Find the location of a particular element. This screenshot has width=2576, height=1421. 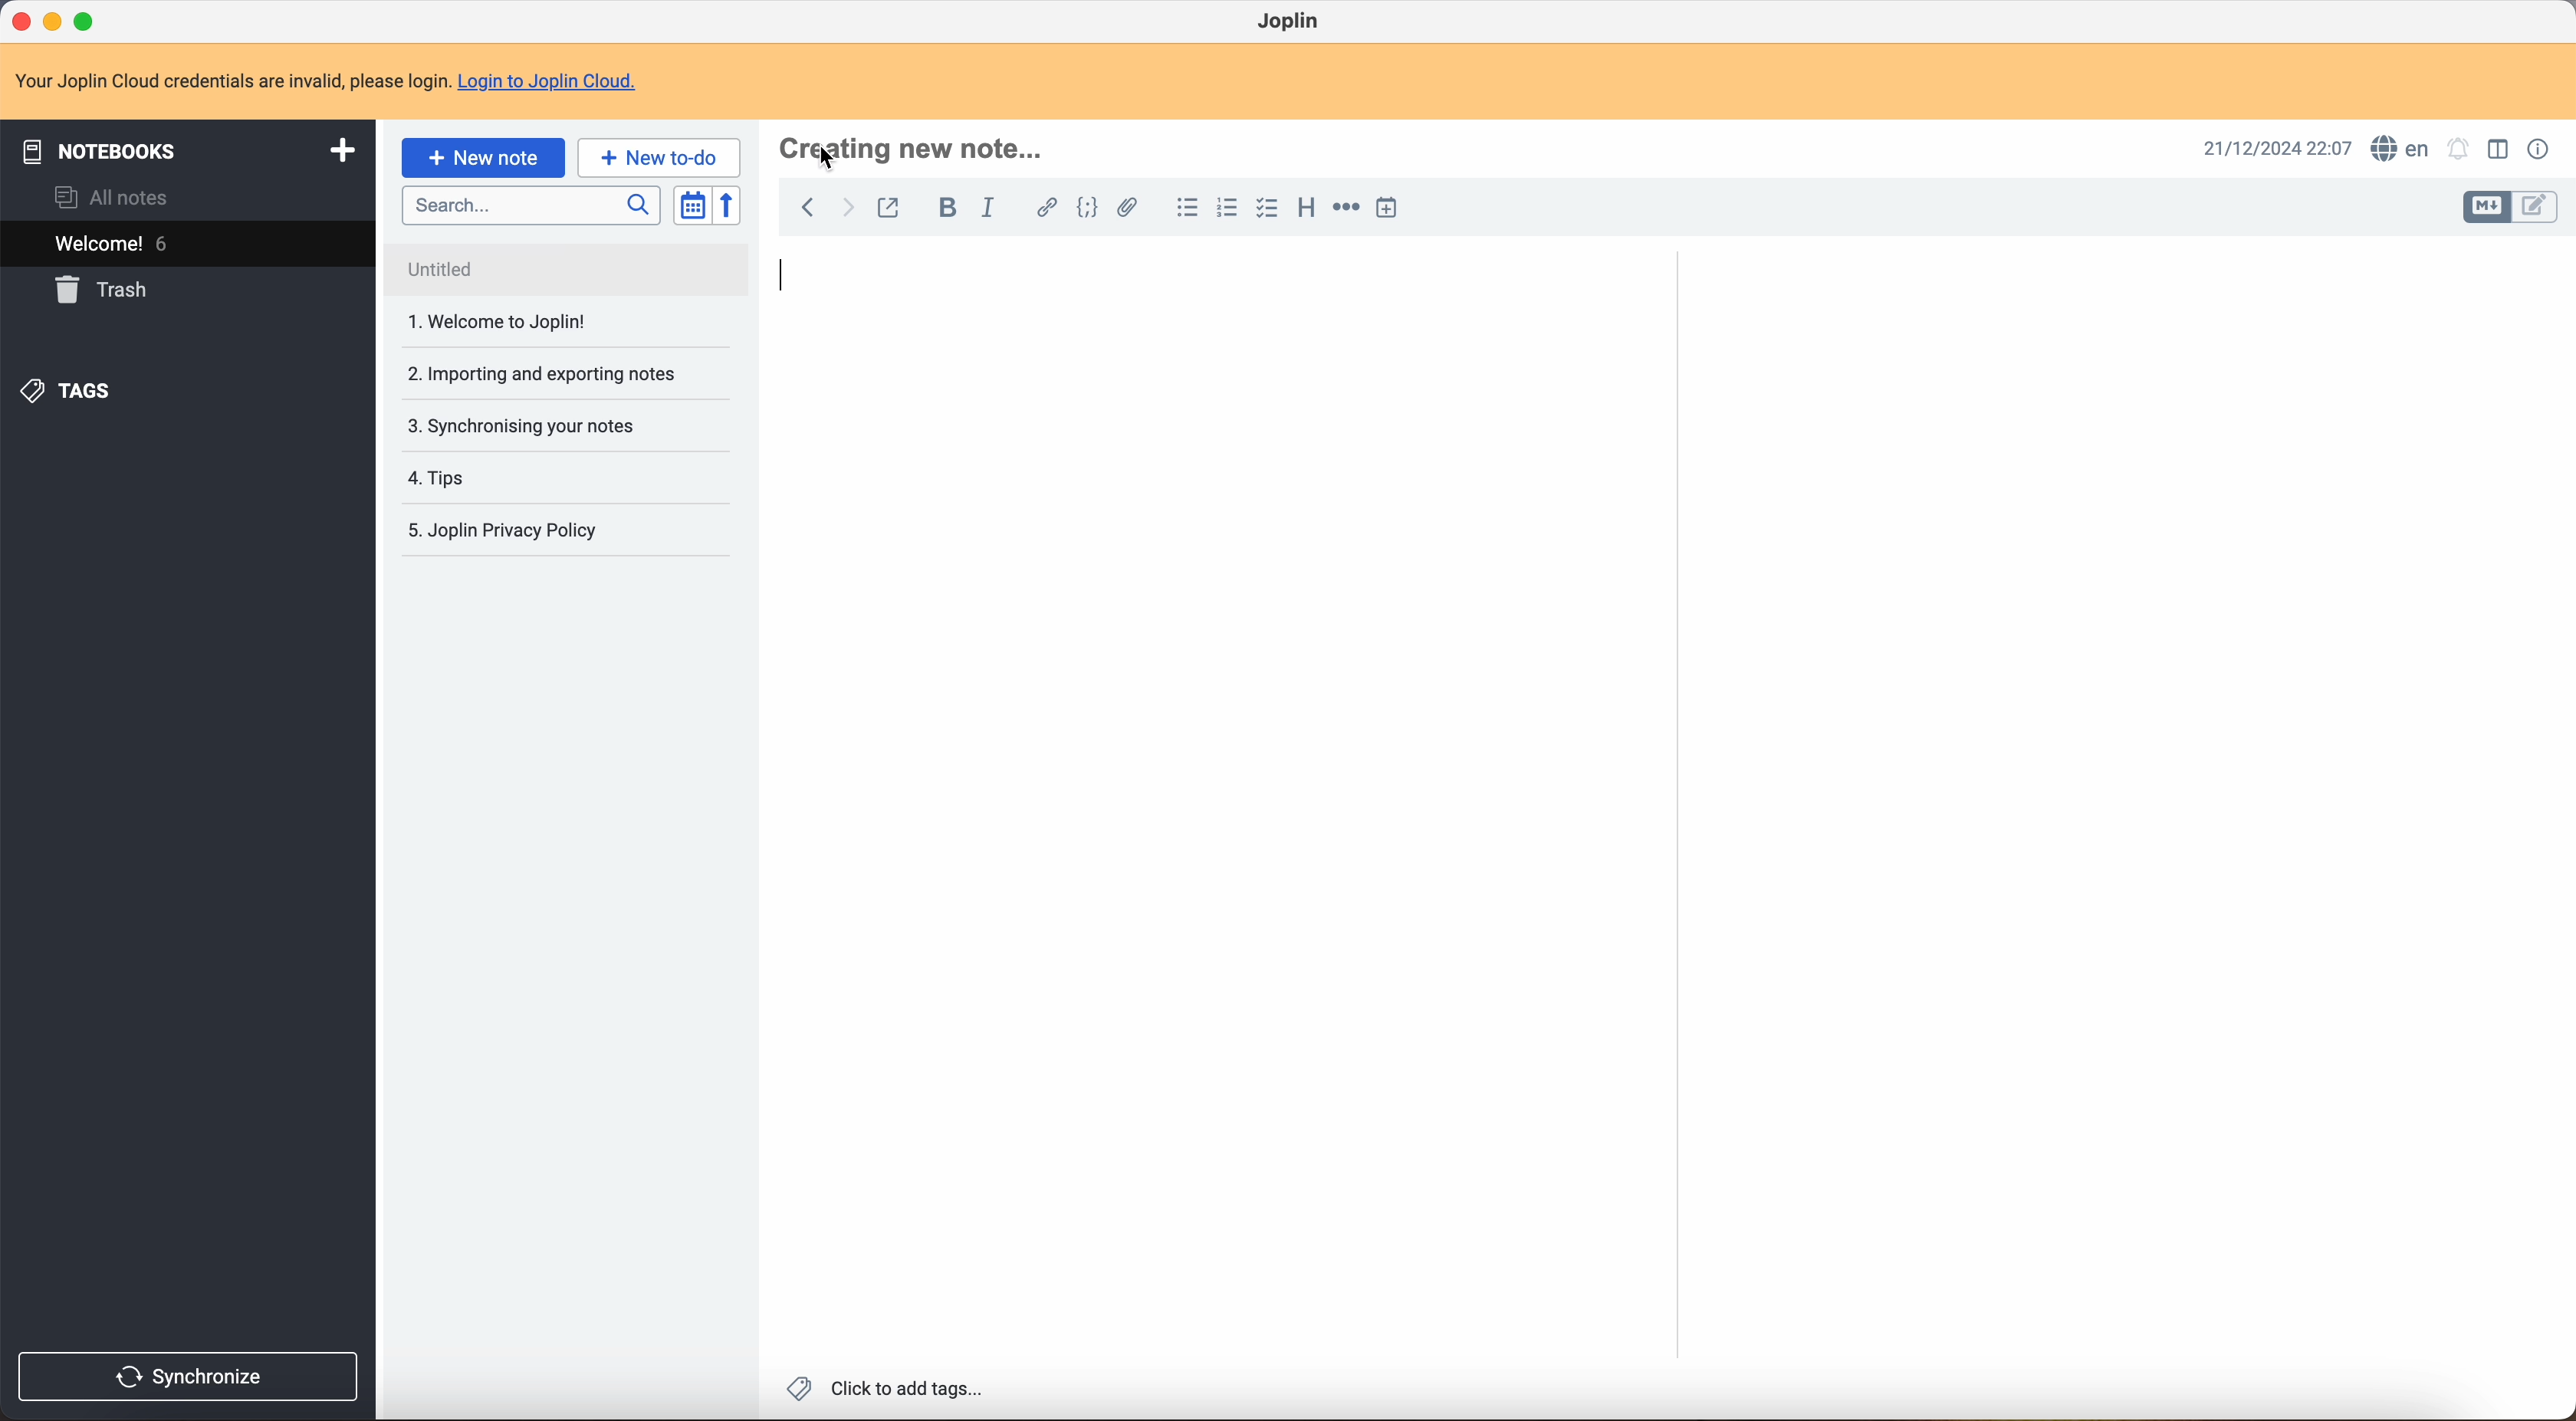

scroll bar is located at coordinates (1673, 603).